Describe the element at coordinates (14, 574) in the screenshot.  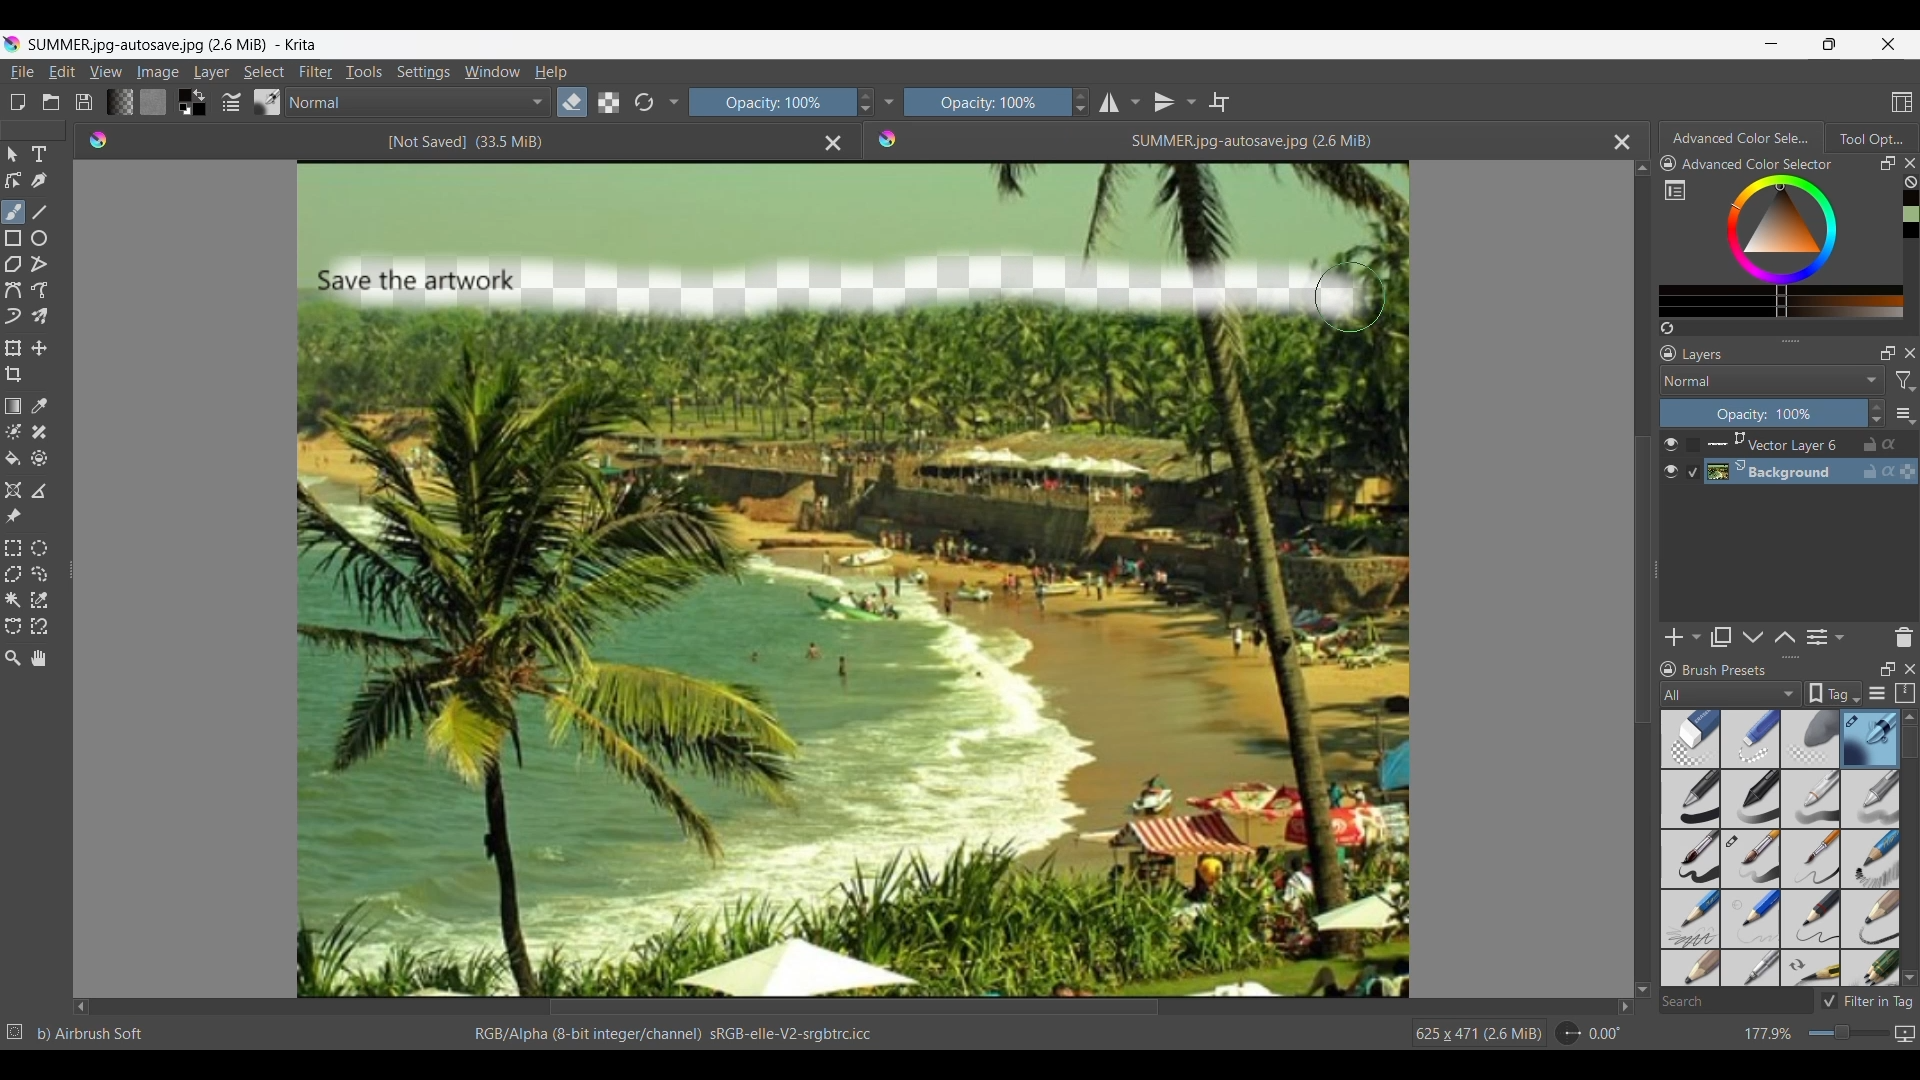
I see `Polygonal selection tool` at that location.